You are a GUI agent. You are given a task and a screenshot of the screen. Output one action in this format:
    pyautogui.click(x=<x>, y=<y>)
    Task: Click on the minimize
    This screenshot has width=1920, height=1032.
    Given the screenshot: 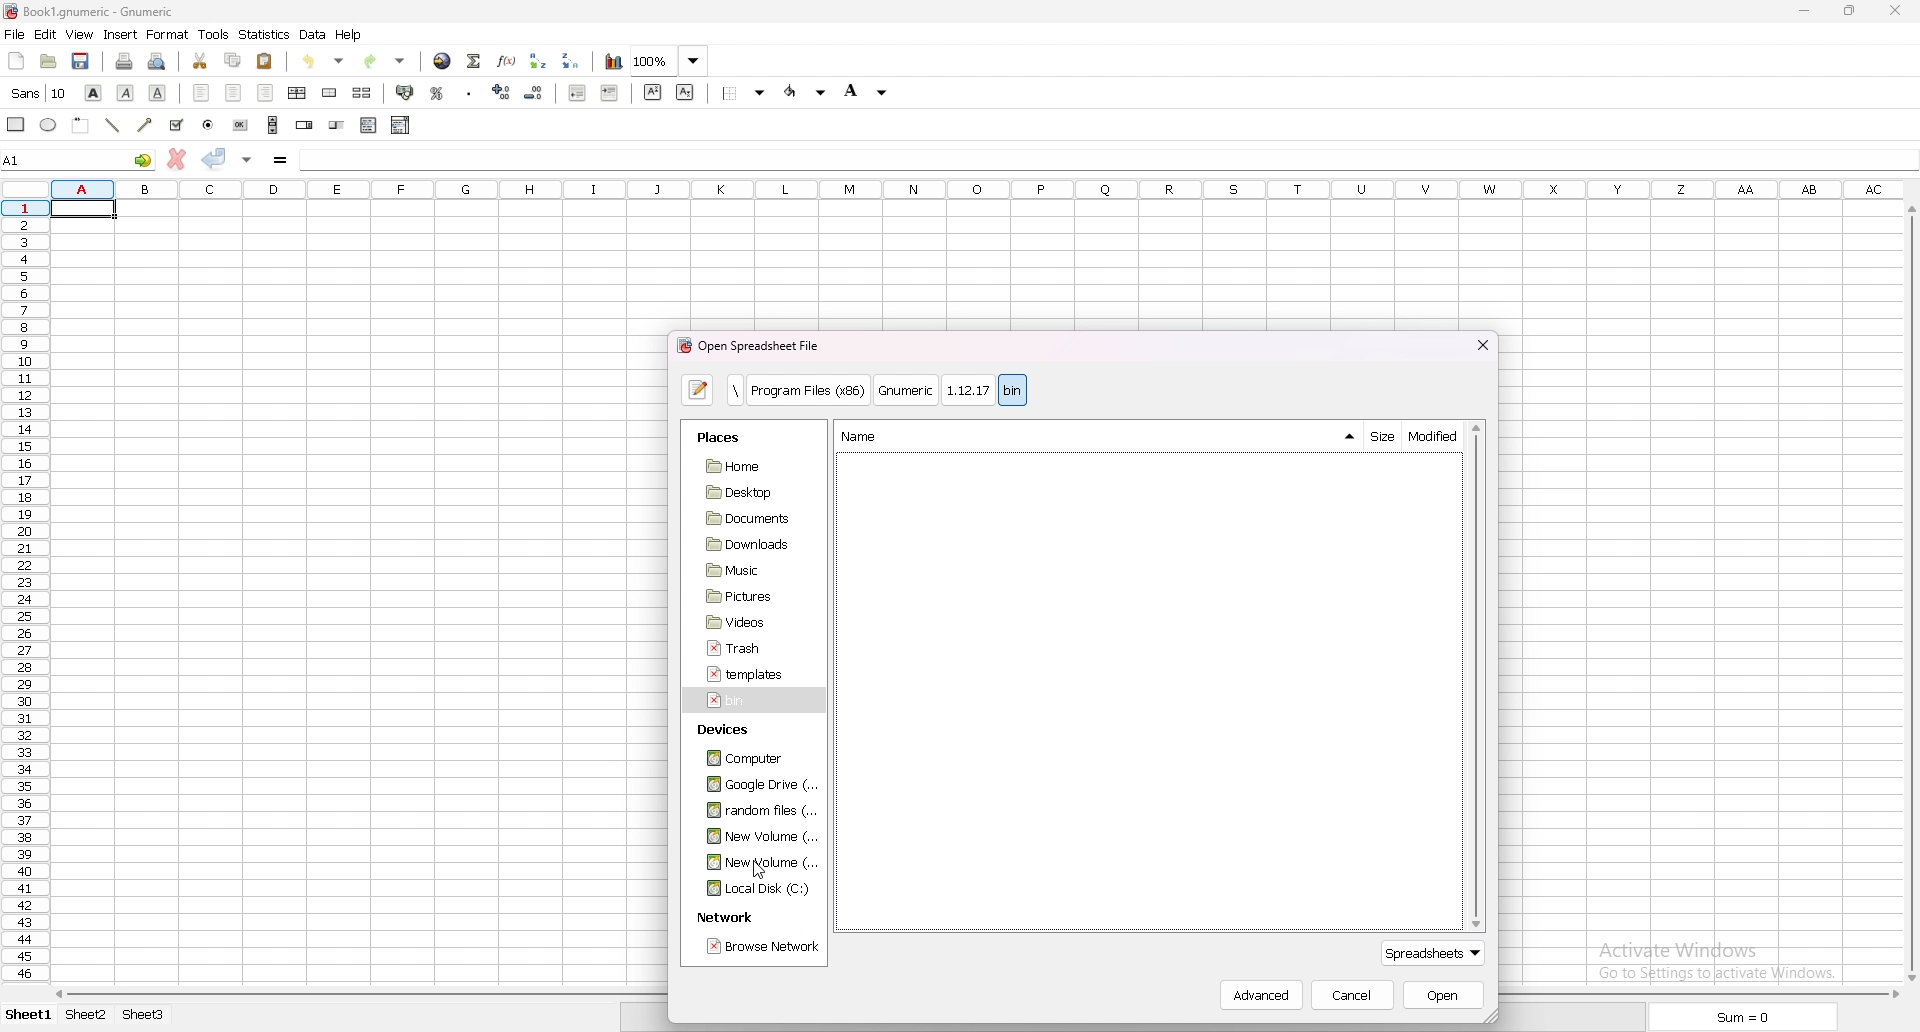 What is the action you would take?
    pyautogui.click(x=1805, y=10)
    